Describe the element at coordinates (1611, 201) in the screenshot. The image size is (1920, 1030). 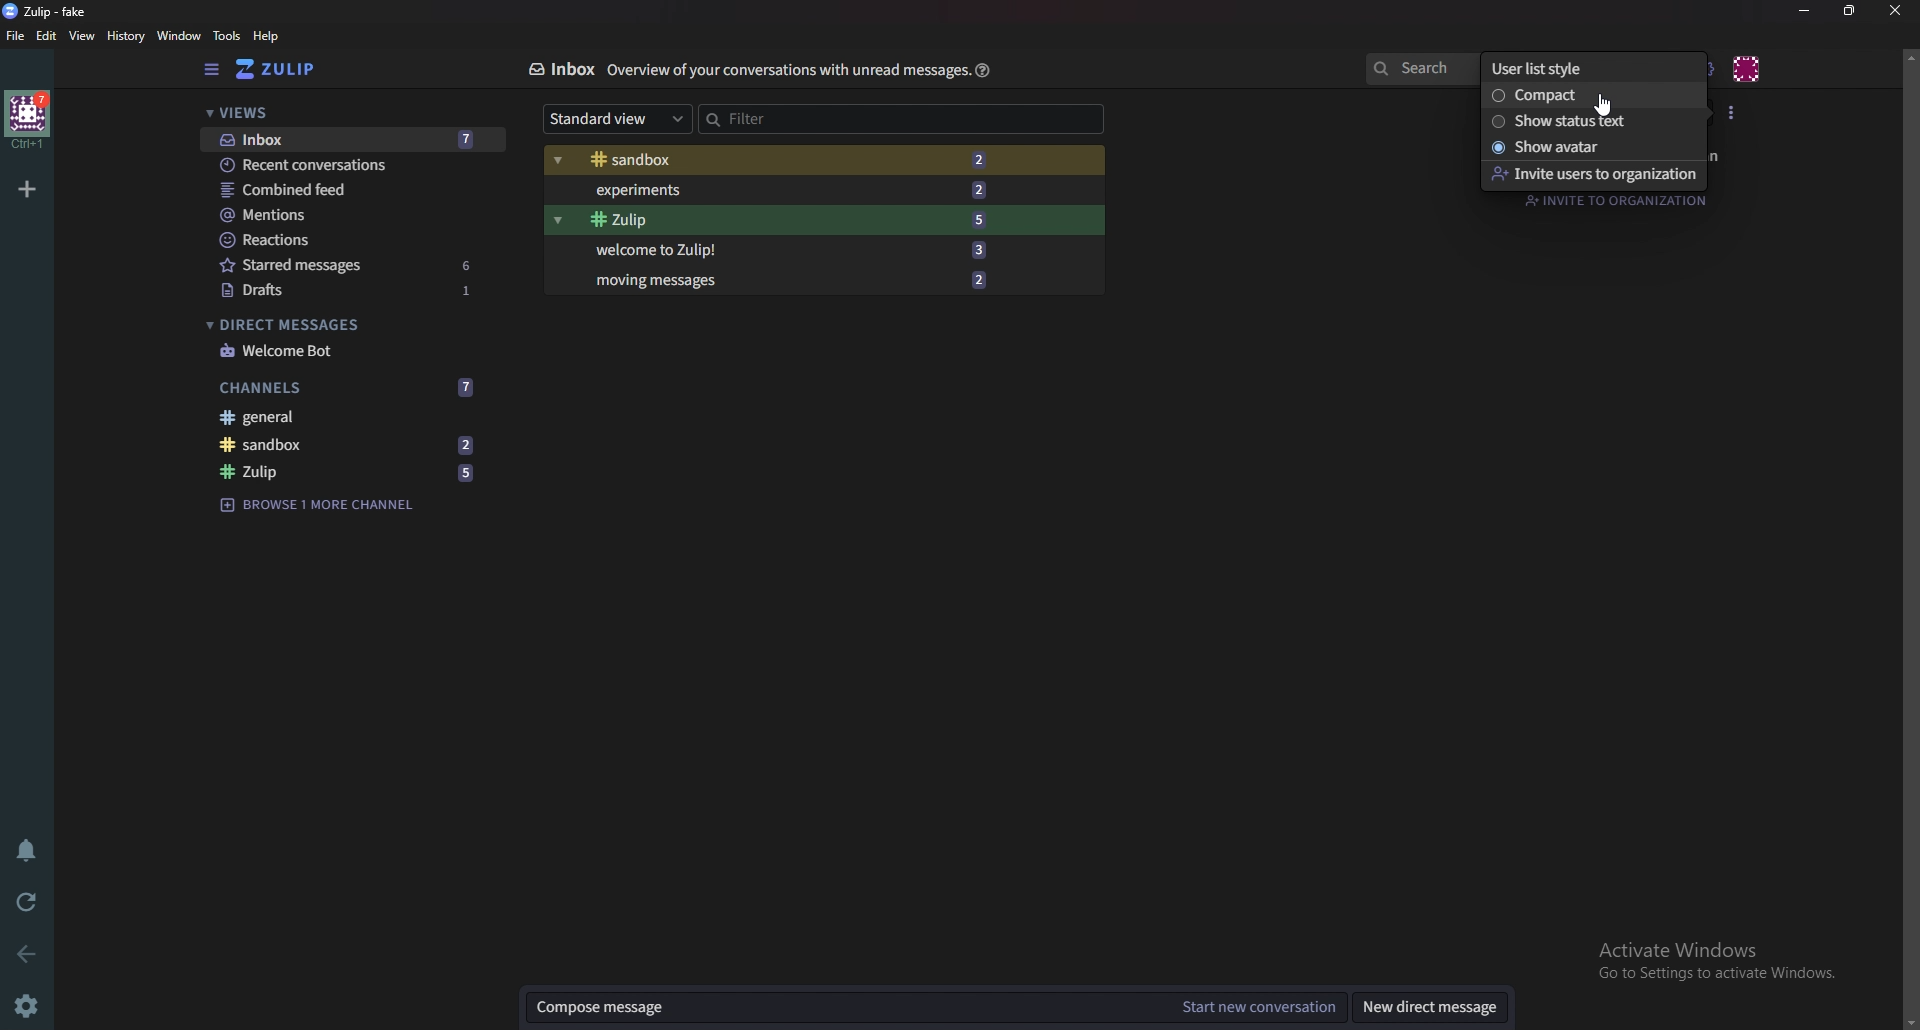
I see `Invite to organization` at that location.